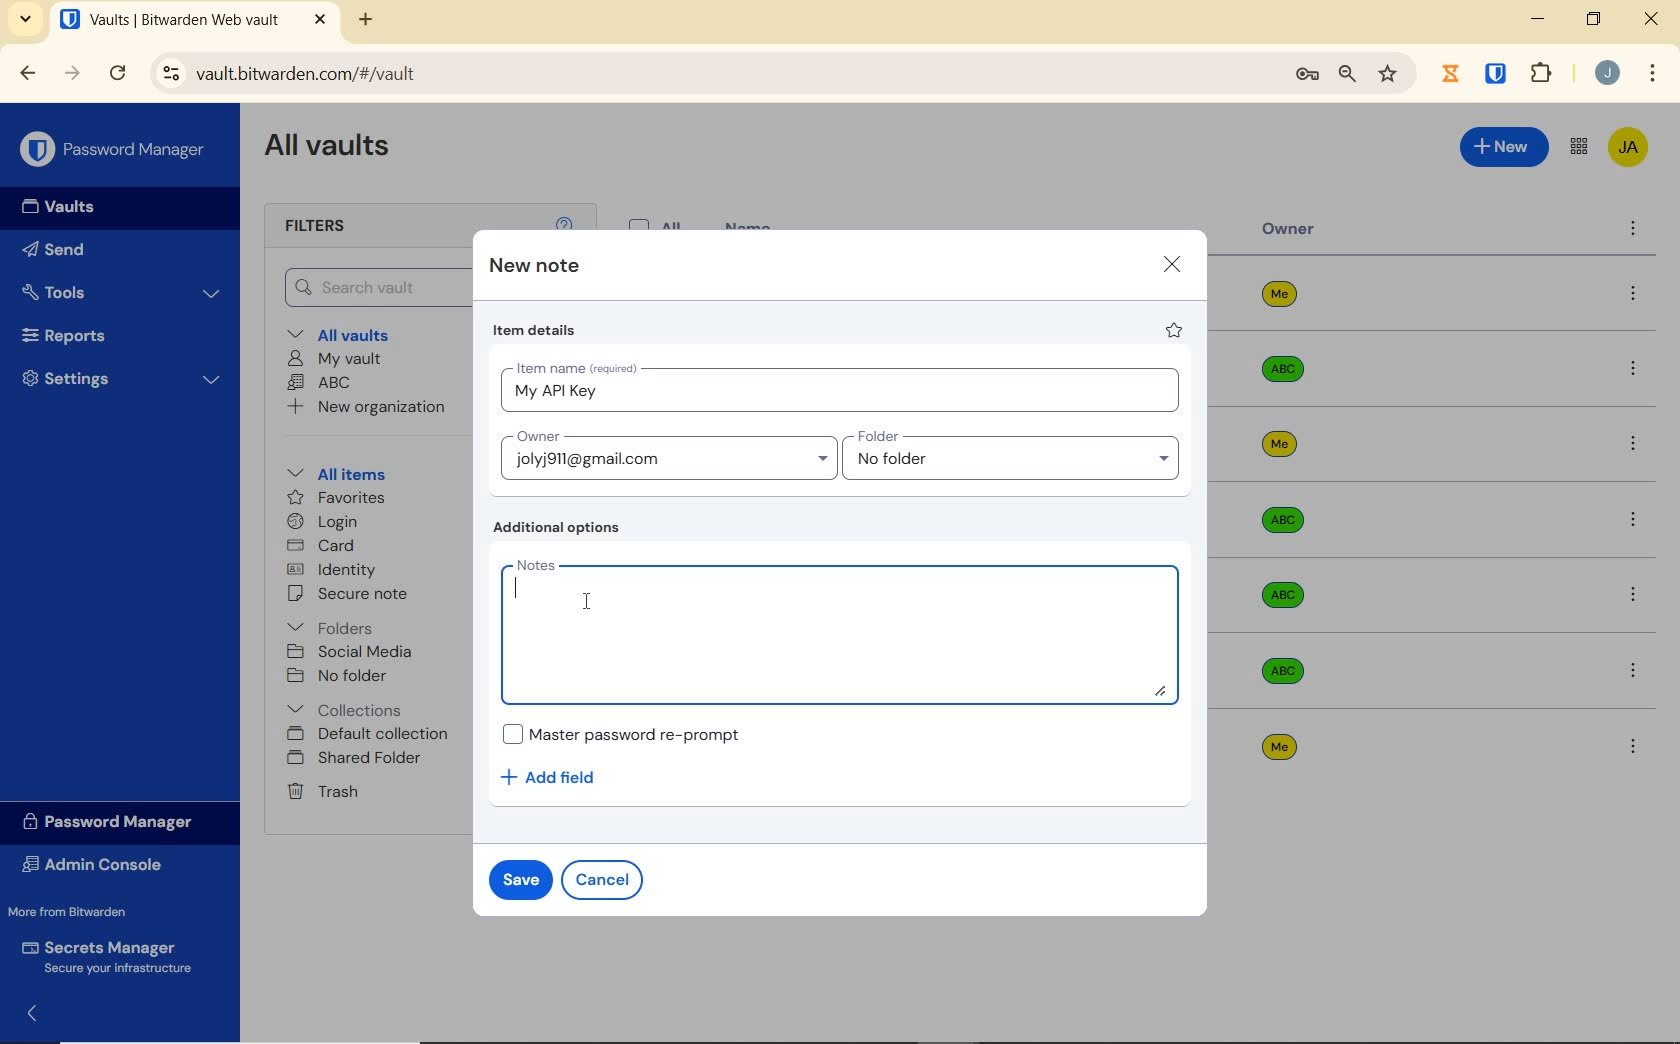 This screenshot has width=1680, height=1044. I want to click on No folder, so click(341, 676).